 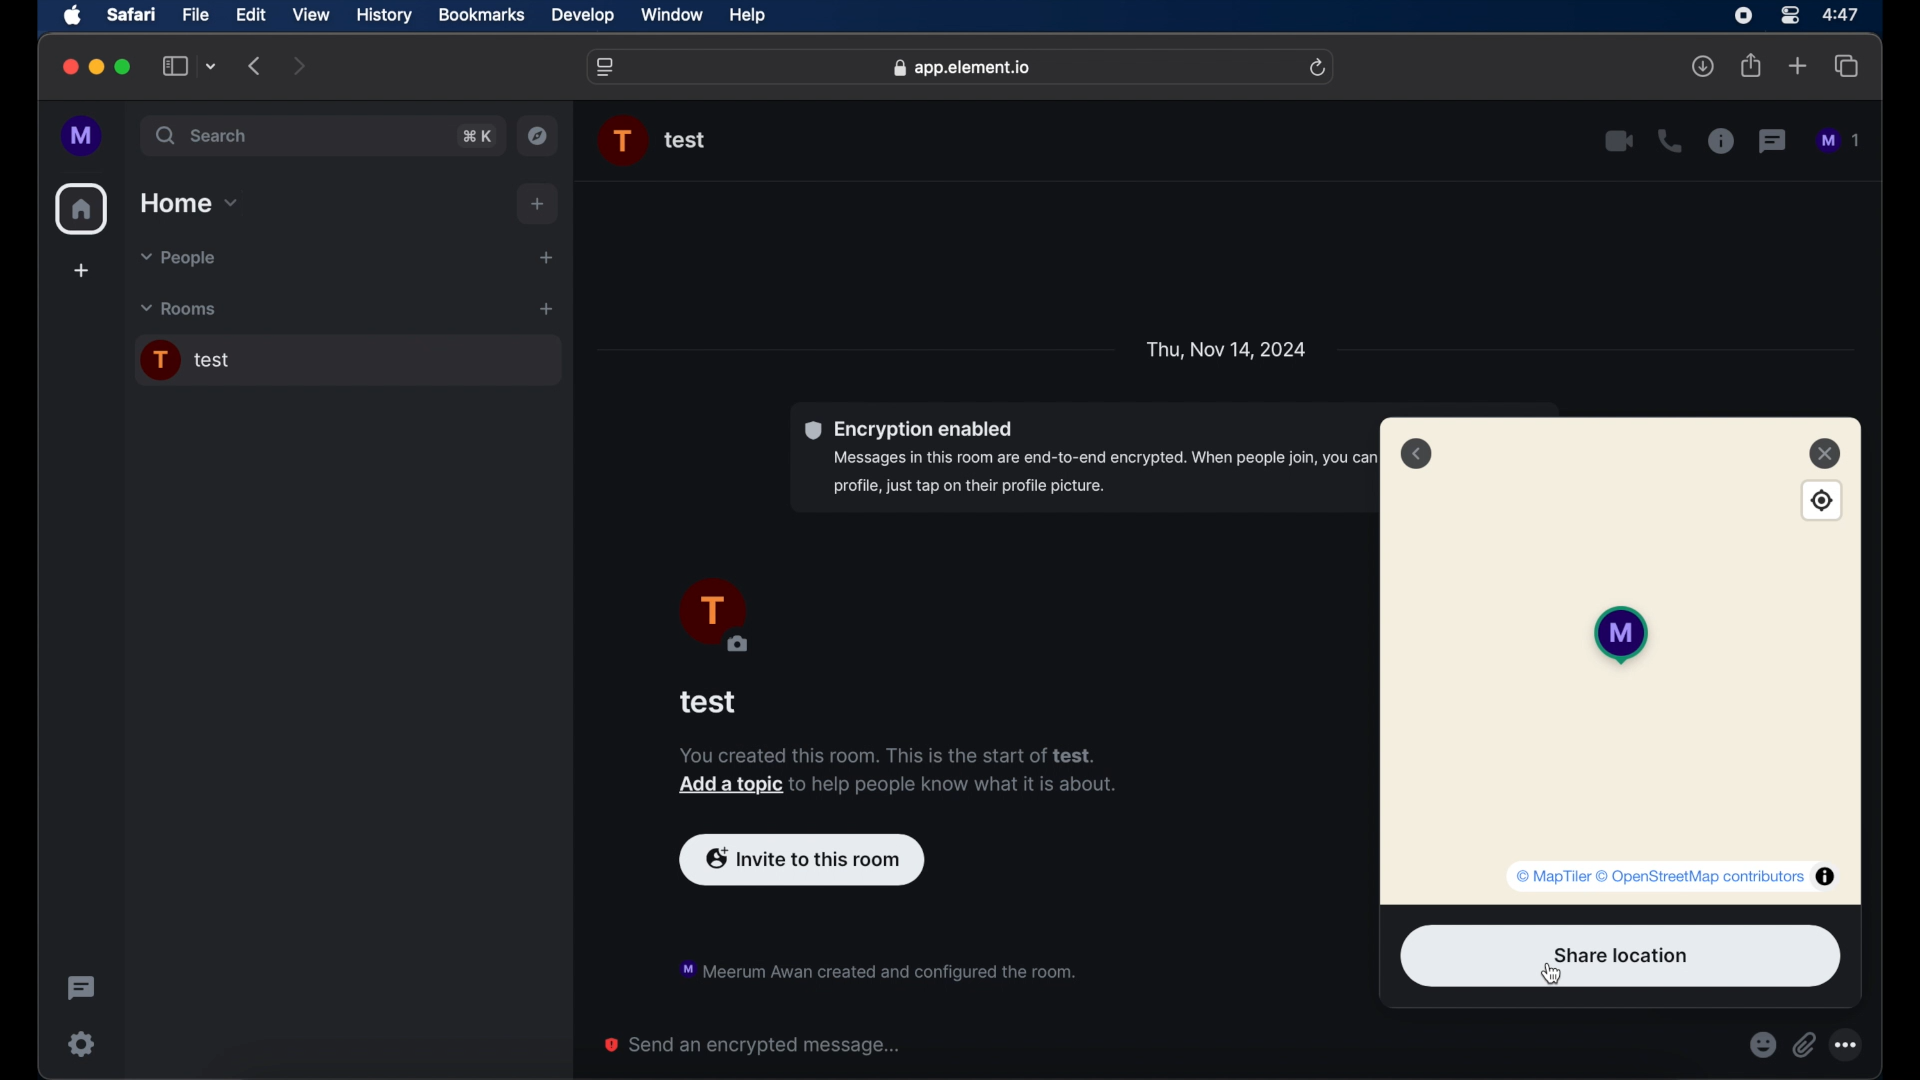 What do you see at coordinates (1320, 67) in the screenshot?
I see `refresh` at bounding box center [1320, 67].